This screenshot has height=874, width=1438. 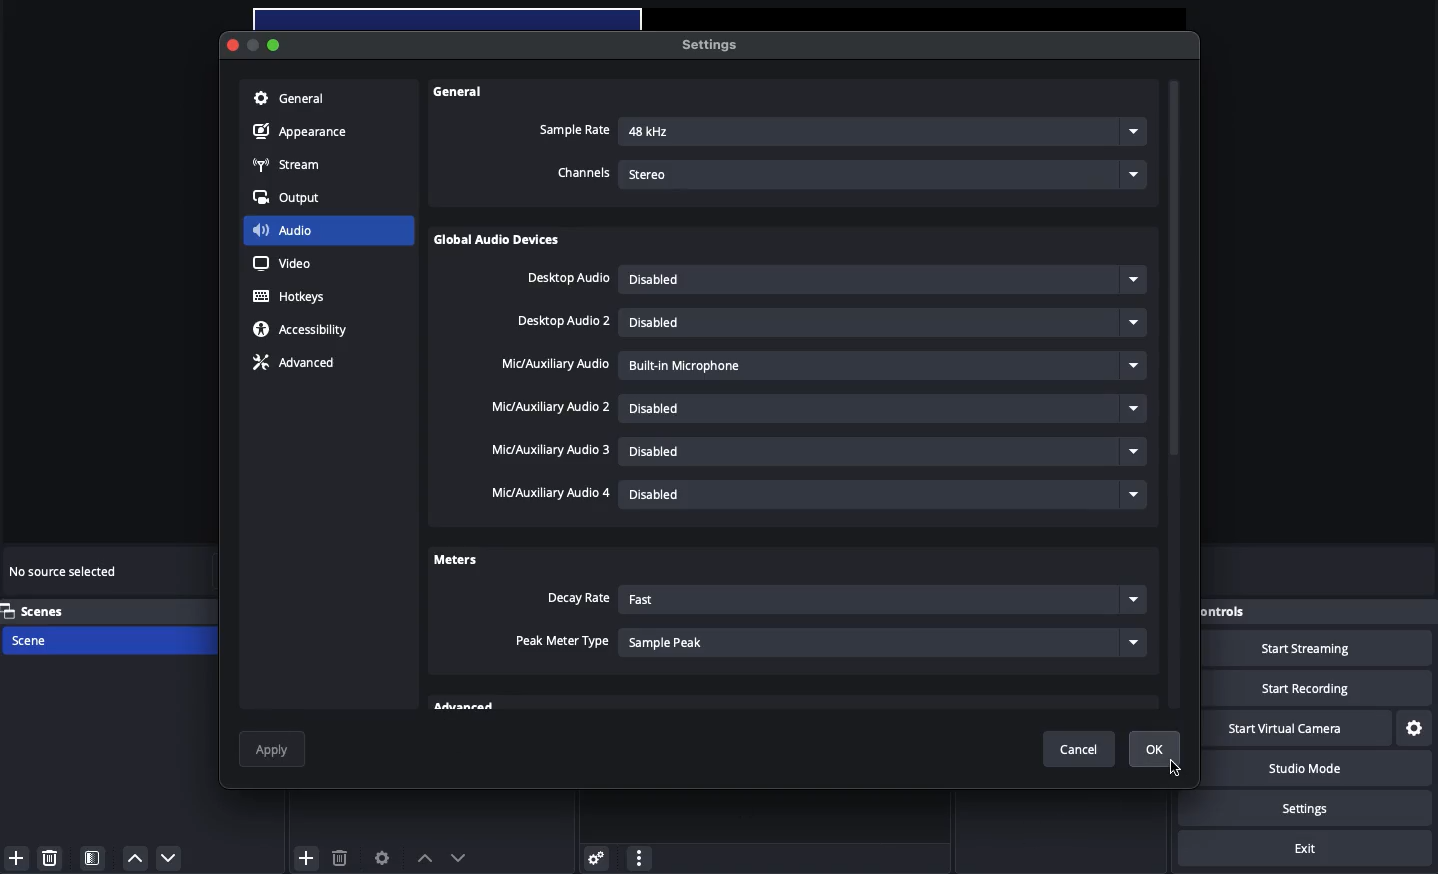 What do you see at coordinates (577, 599) in the screenshot?
I see `Decay rate` at bounding box center [577, 599].